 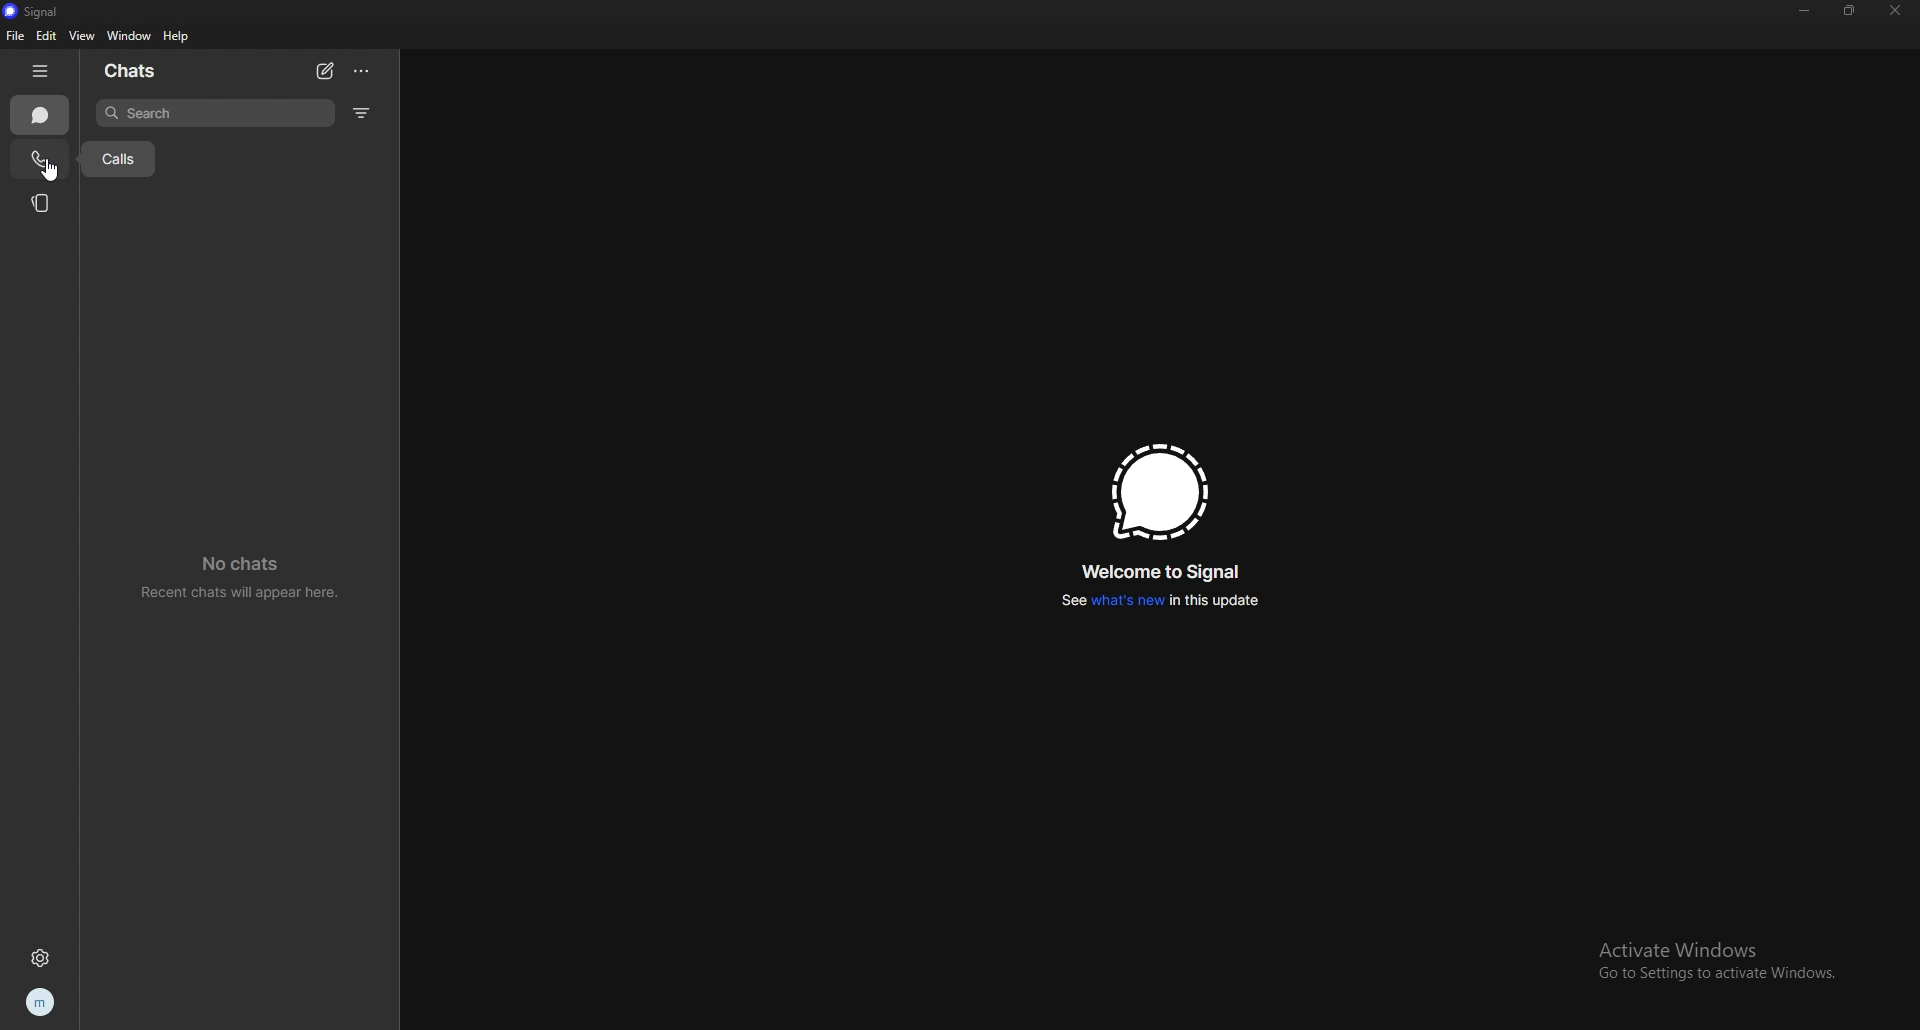 What do you see at coordinates (360, 71) in the screenshot?
I see `options` at bounding box center [360, 71].